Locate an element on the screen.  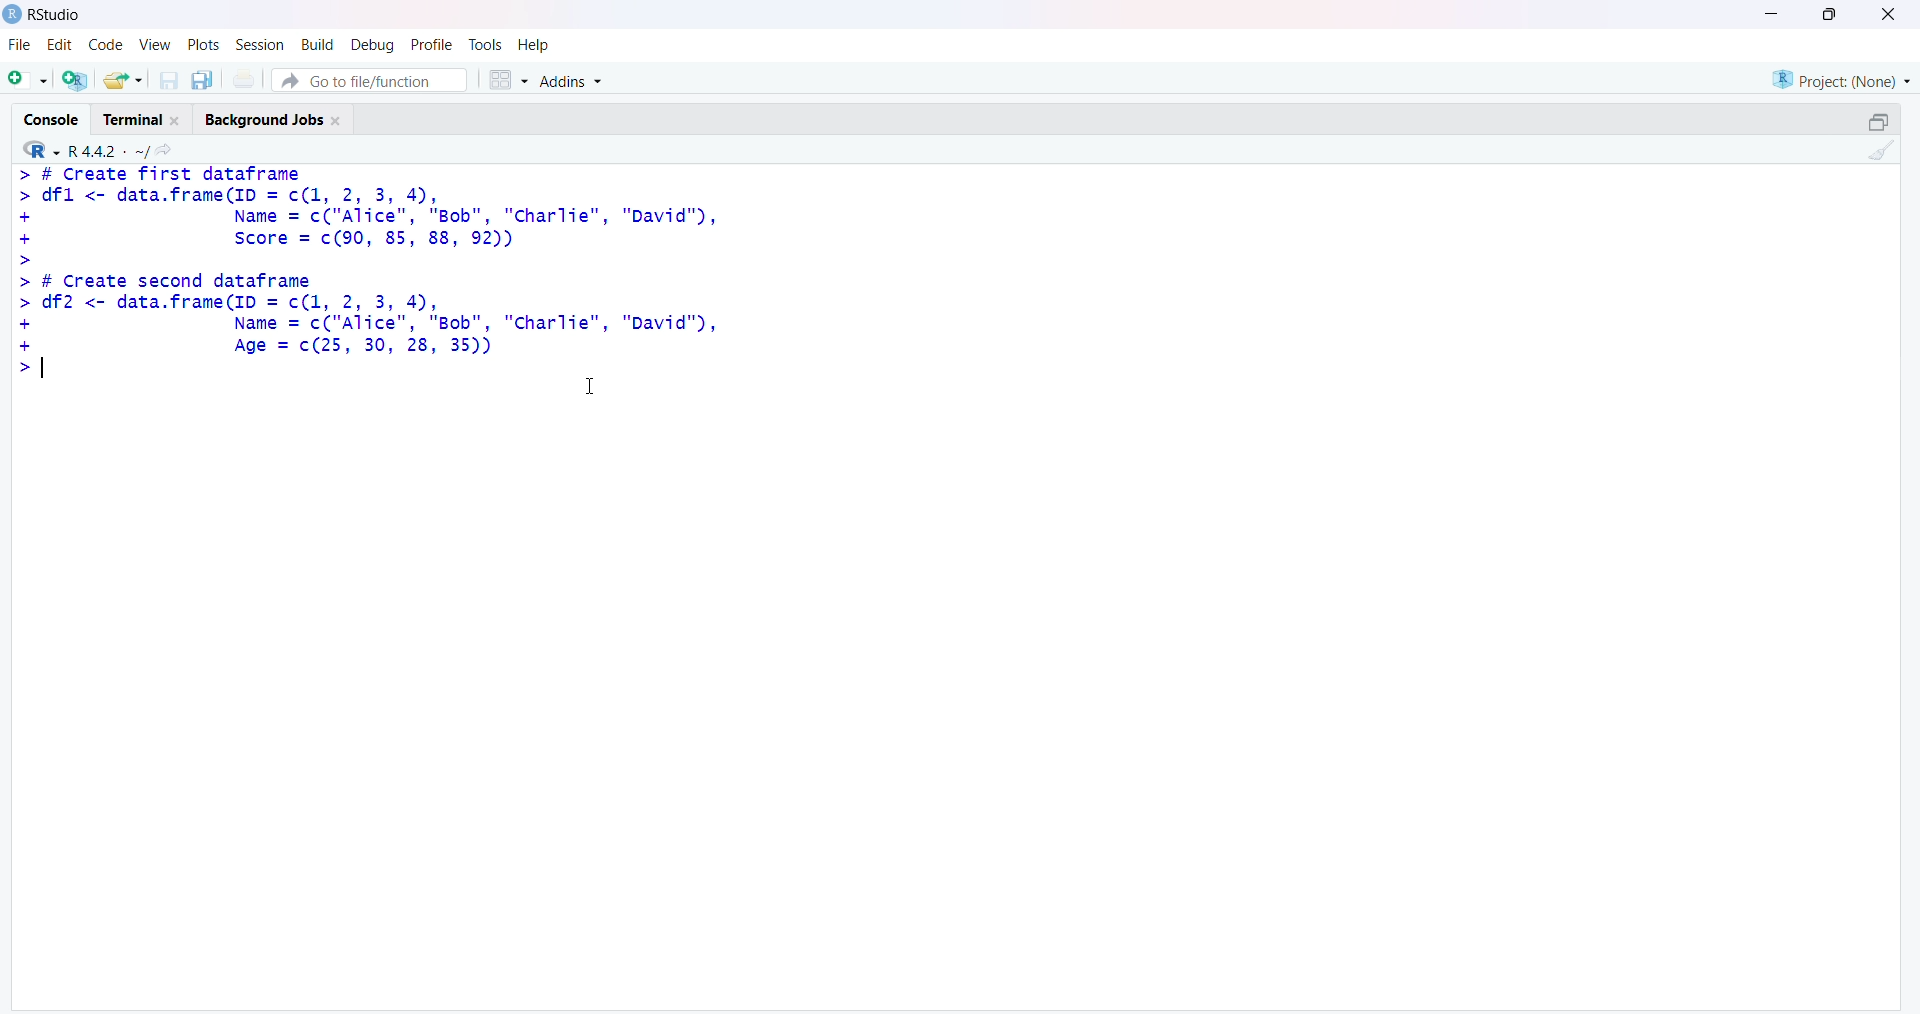
profile is located at coordinates (431, 45).